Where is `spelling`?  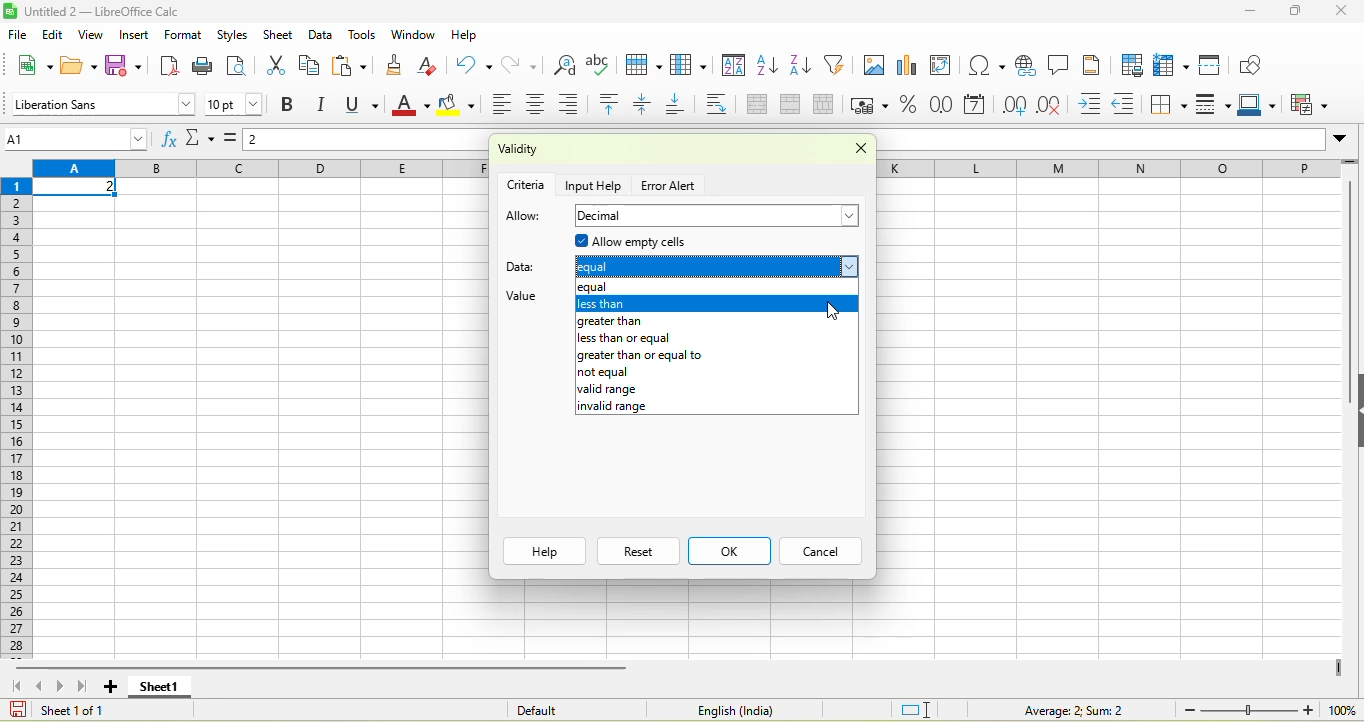 spelling is located at coordinates (601, 65).